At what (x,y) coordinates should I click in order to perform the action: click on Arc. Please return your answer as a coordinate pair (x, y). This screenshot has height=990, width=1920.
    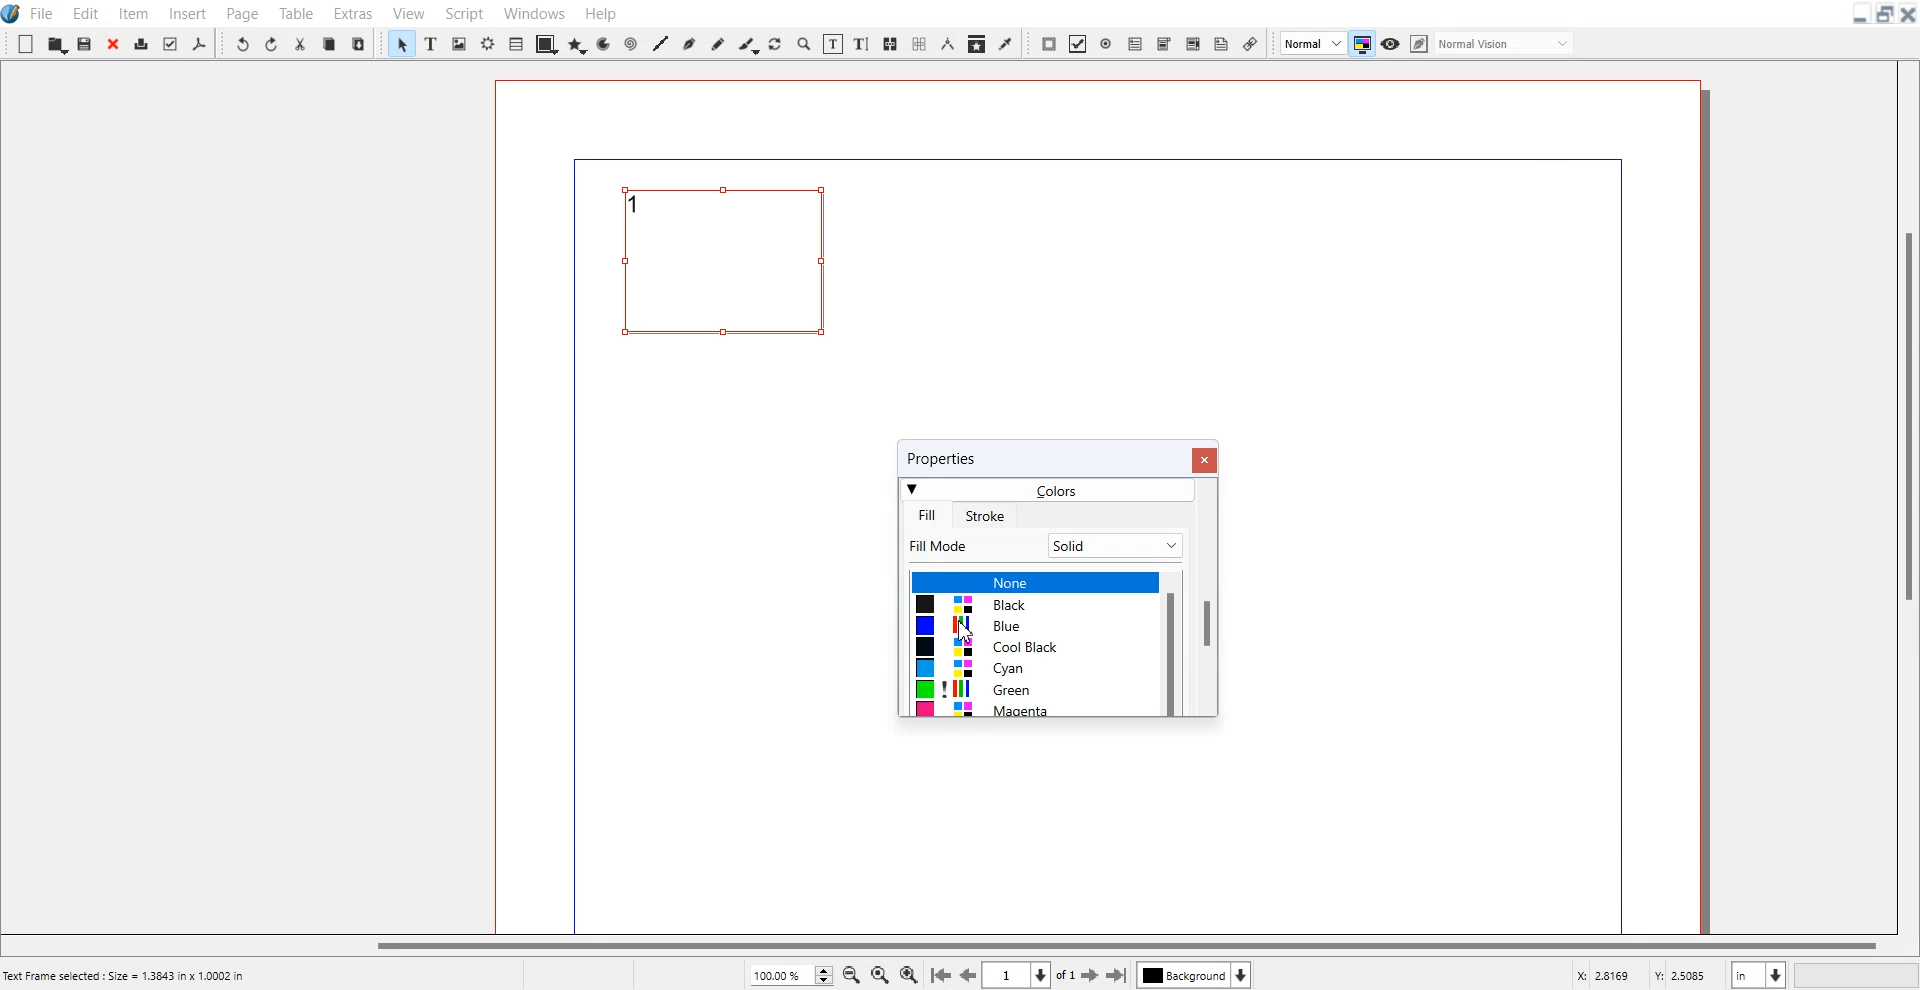
    Looking at the image, I should click on (604, 43).